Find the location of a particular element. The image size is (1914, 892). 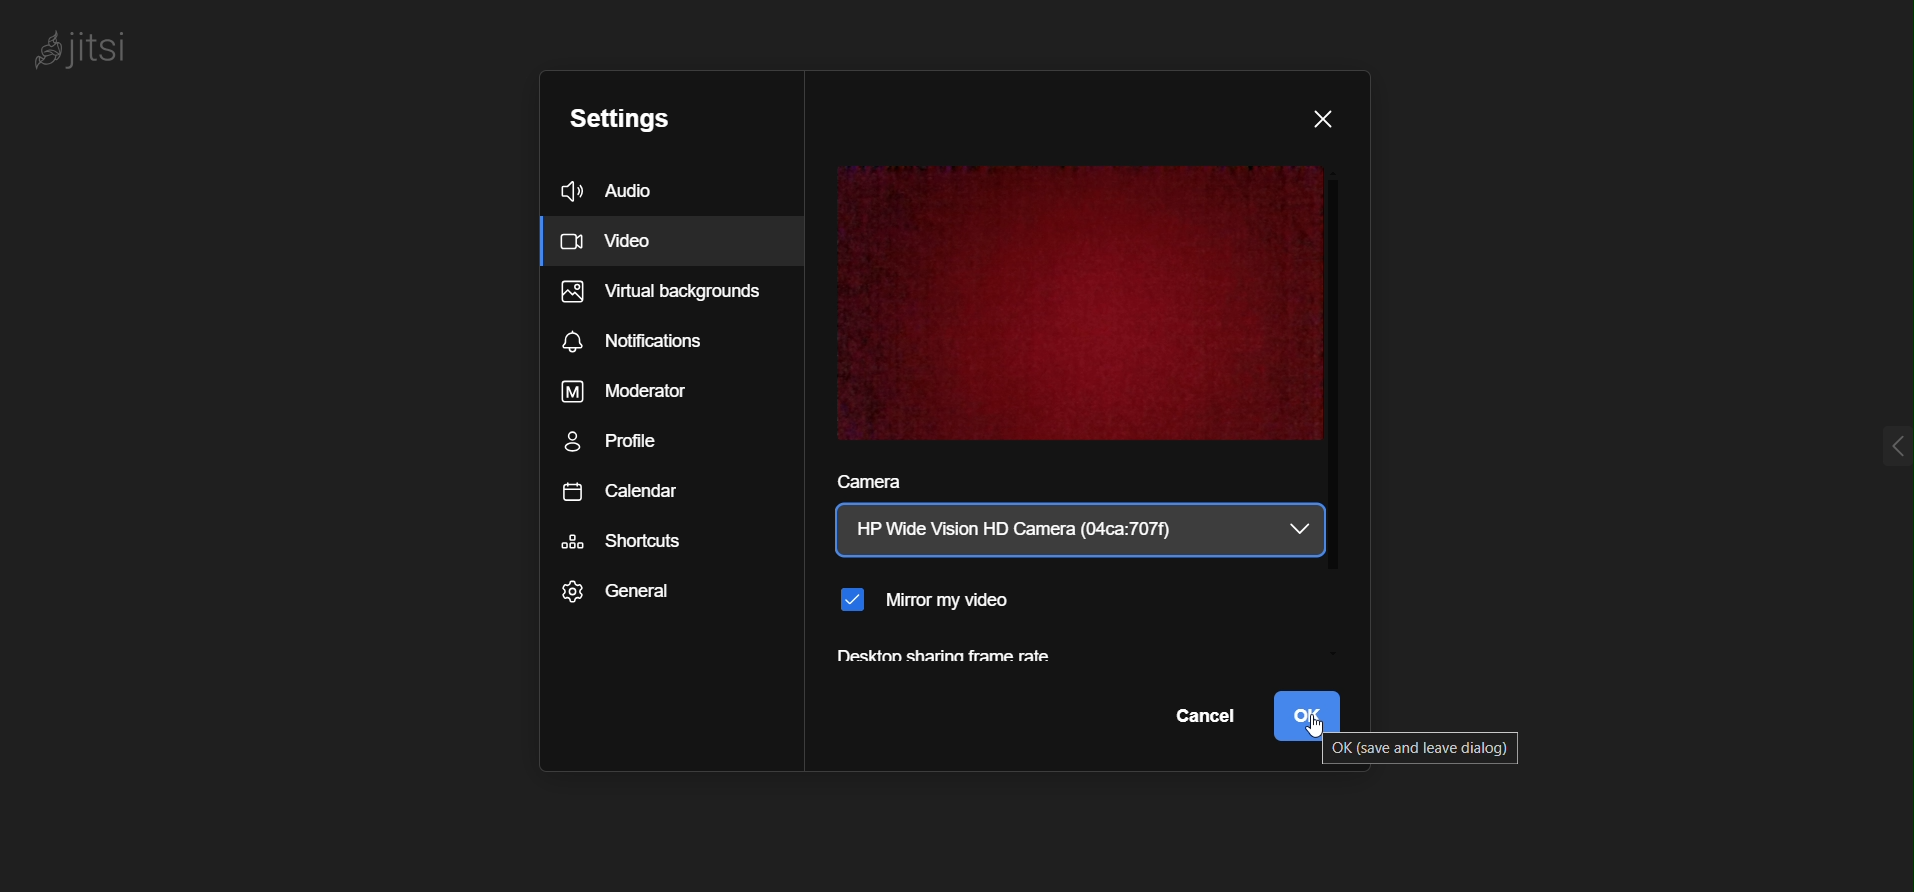

settings is located at coordinates (612, 121).